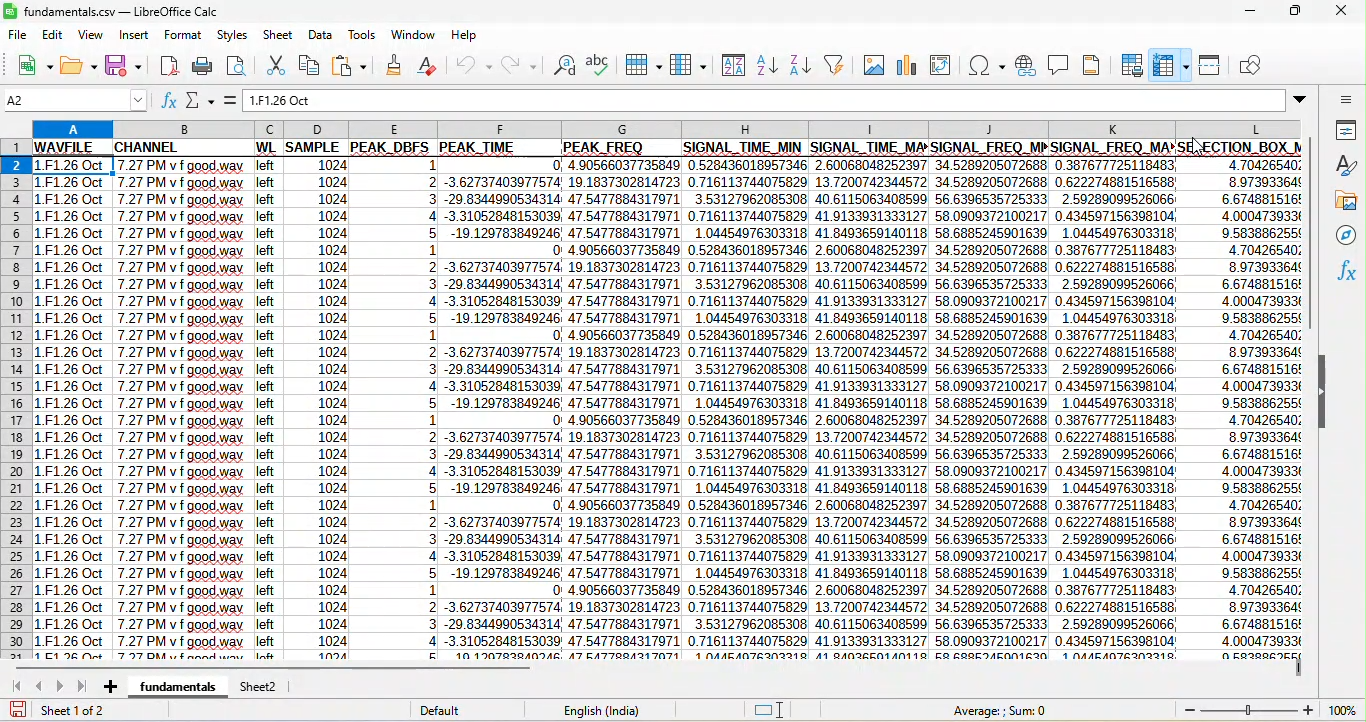 This screenshot has height=722, width=1366. I want to click on standard selection, so click(768, 709).